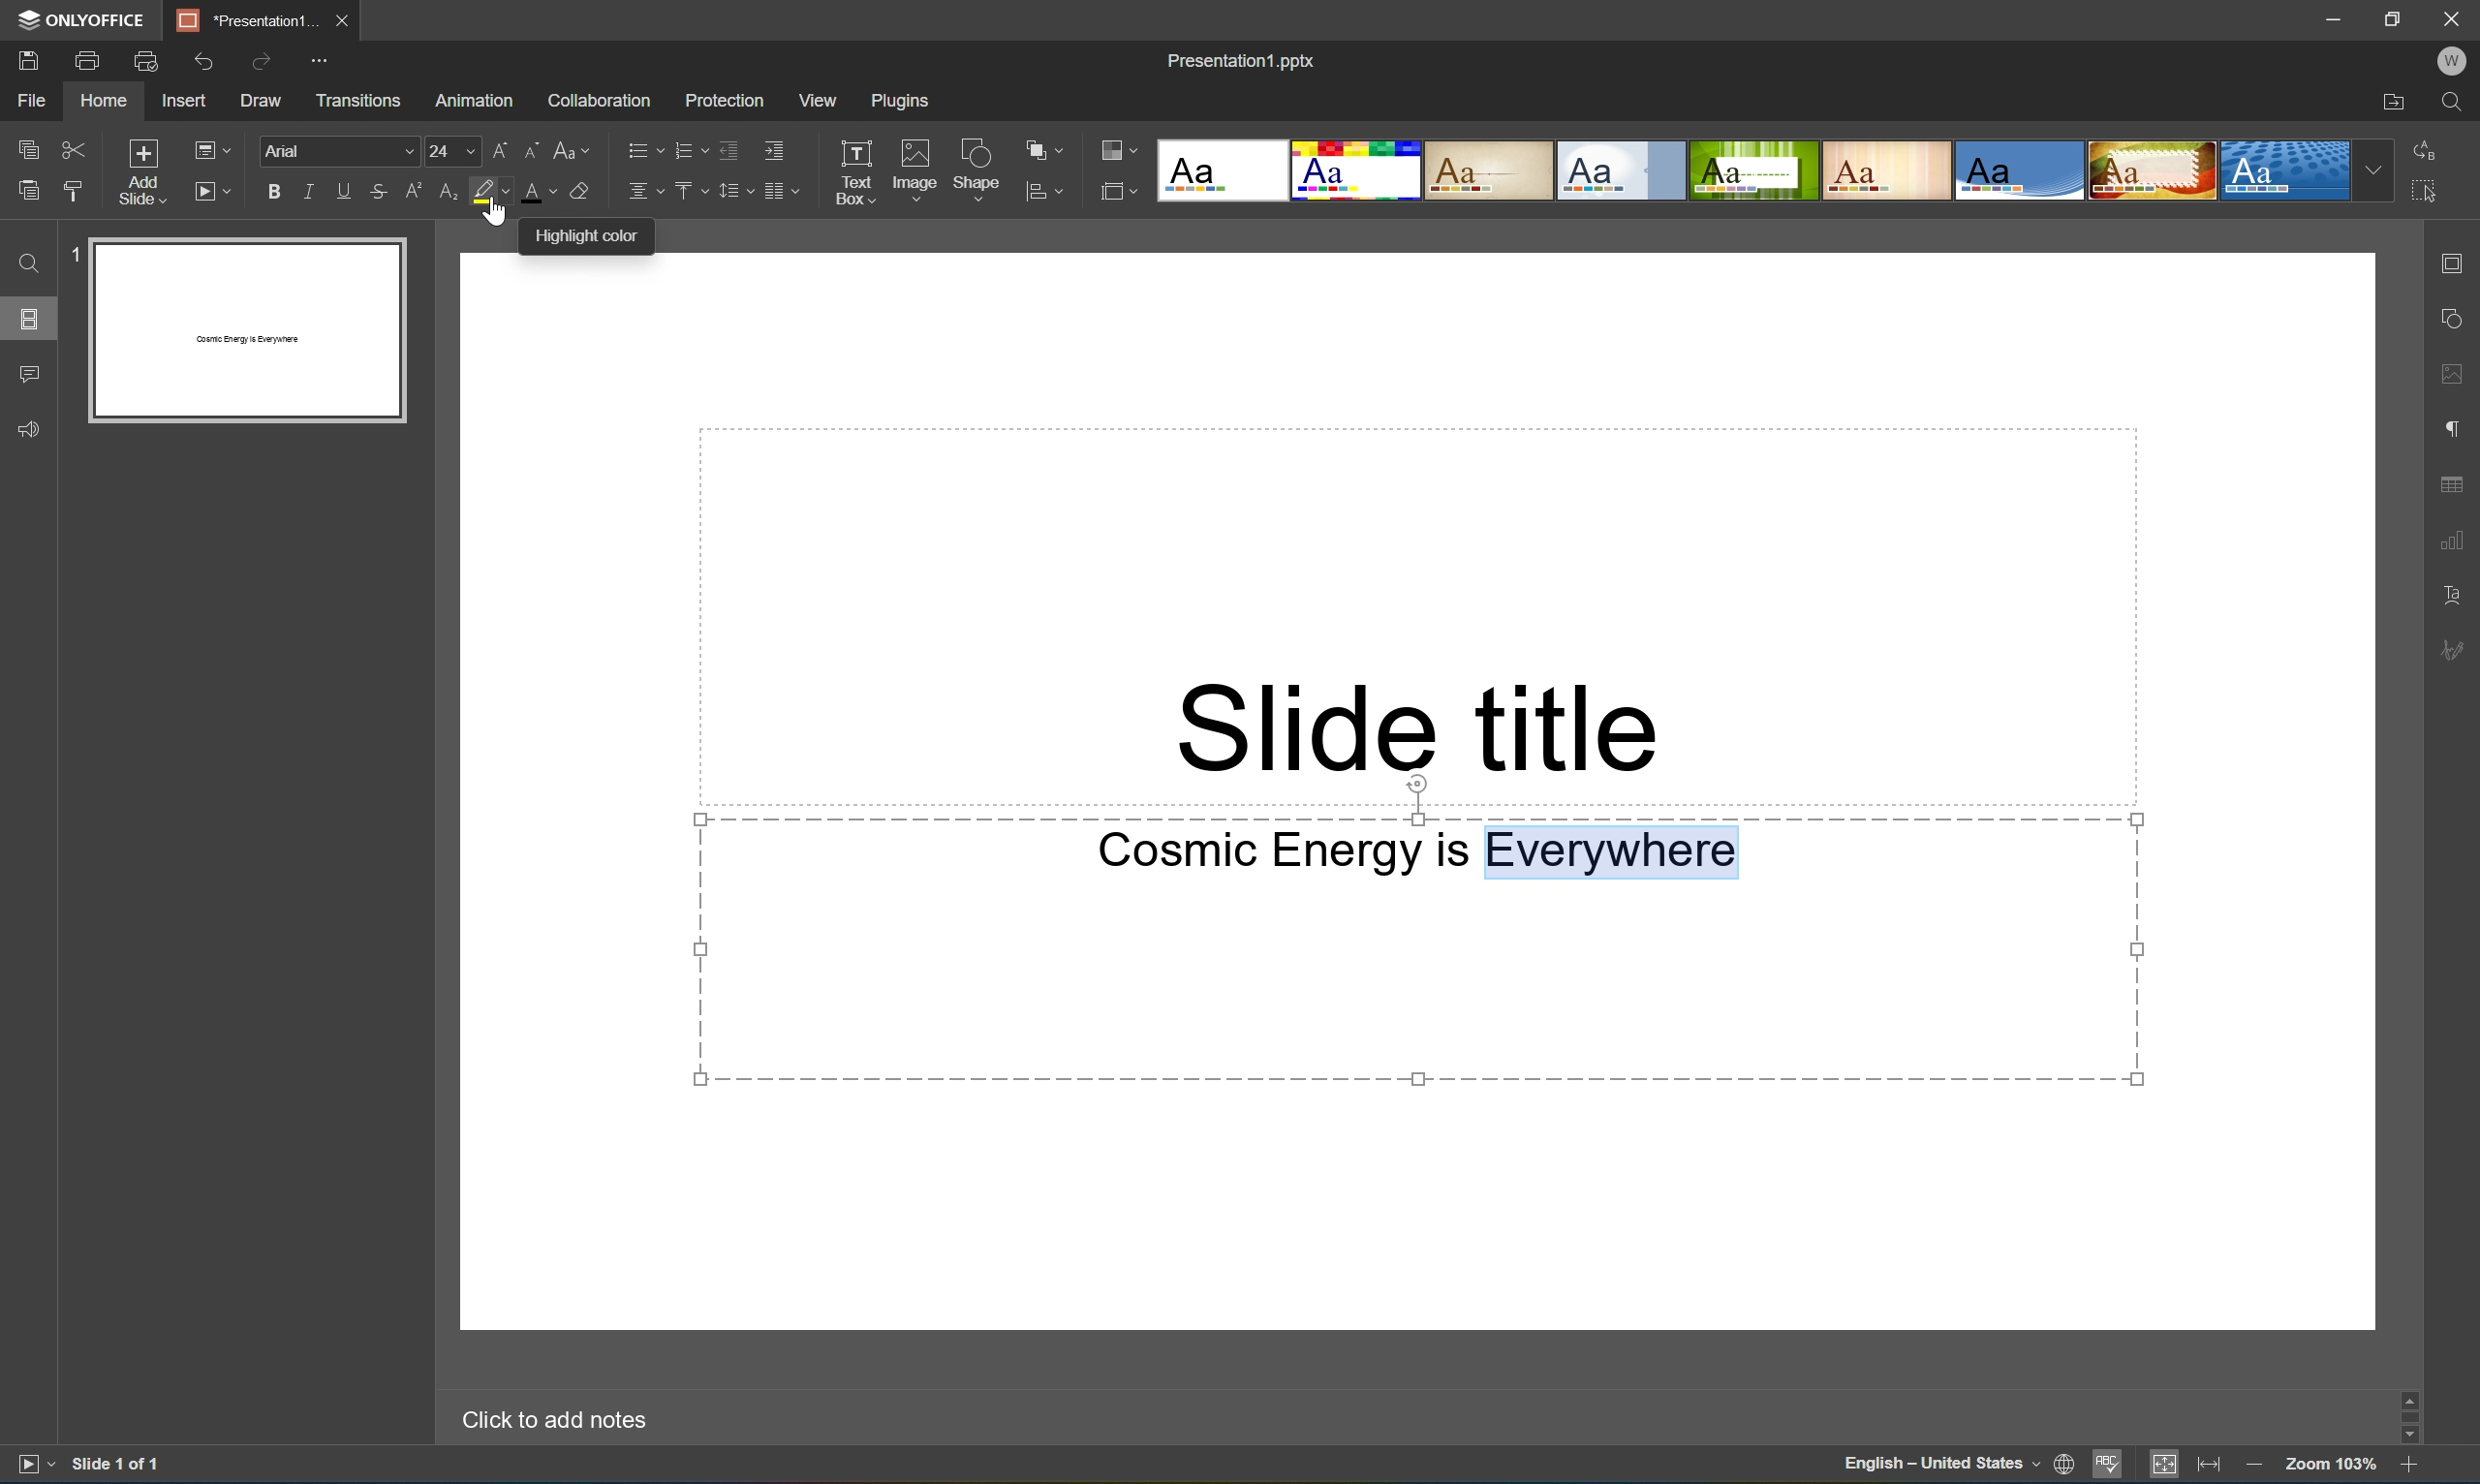 The width and height of the screenshot is (2480, 1484). I want to click on Zoom 100%, so click(2331, 1466).